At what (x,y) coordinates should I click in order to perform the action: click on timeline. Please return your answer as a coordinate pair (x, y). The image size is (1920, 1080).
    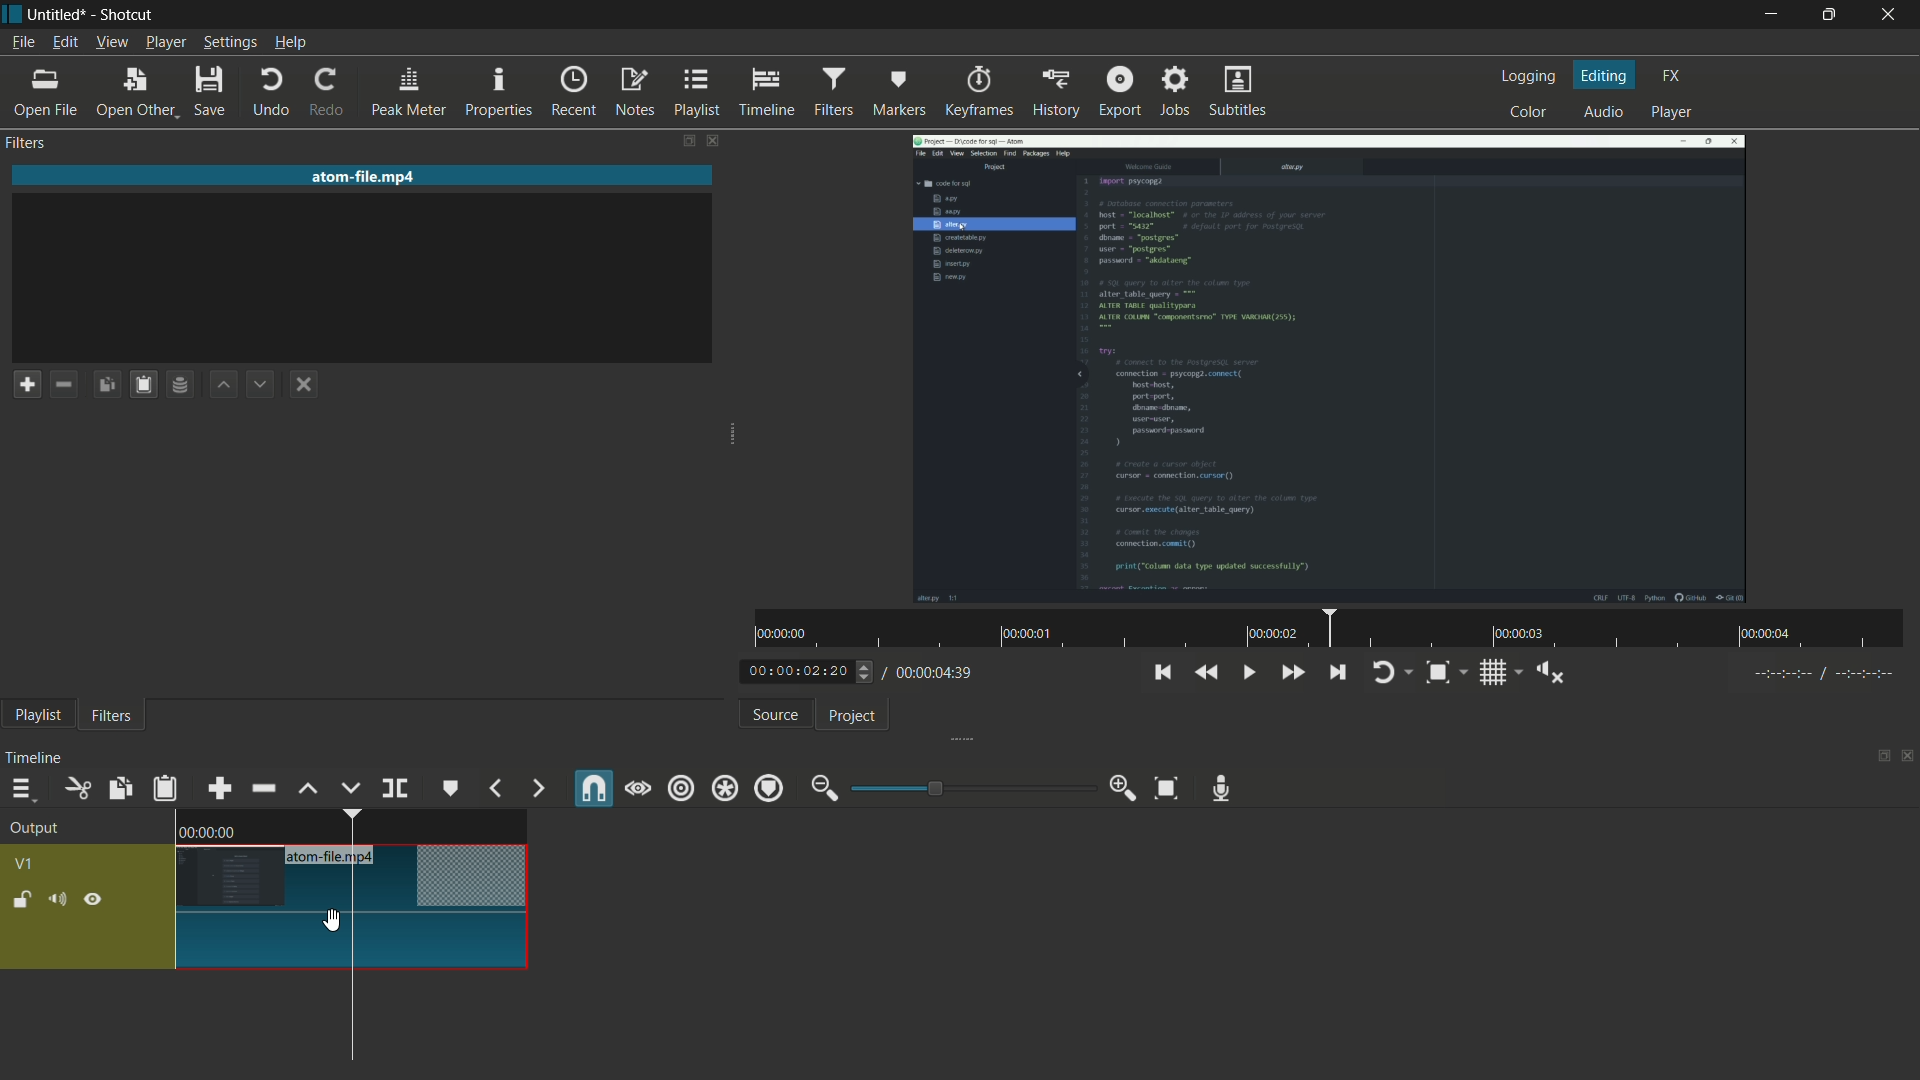
    Looking at the image, I should click on (764, 92).